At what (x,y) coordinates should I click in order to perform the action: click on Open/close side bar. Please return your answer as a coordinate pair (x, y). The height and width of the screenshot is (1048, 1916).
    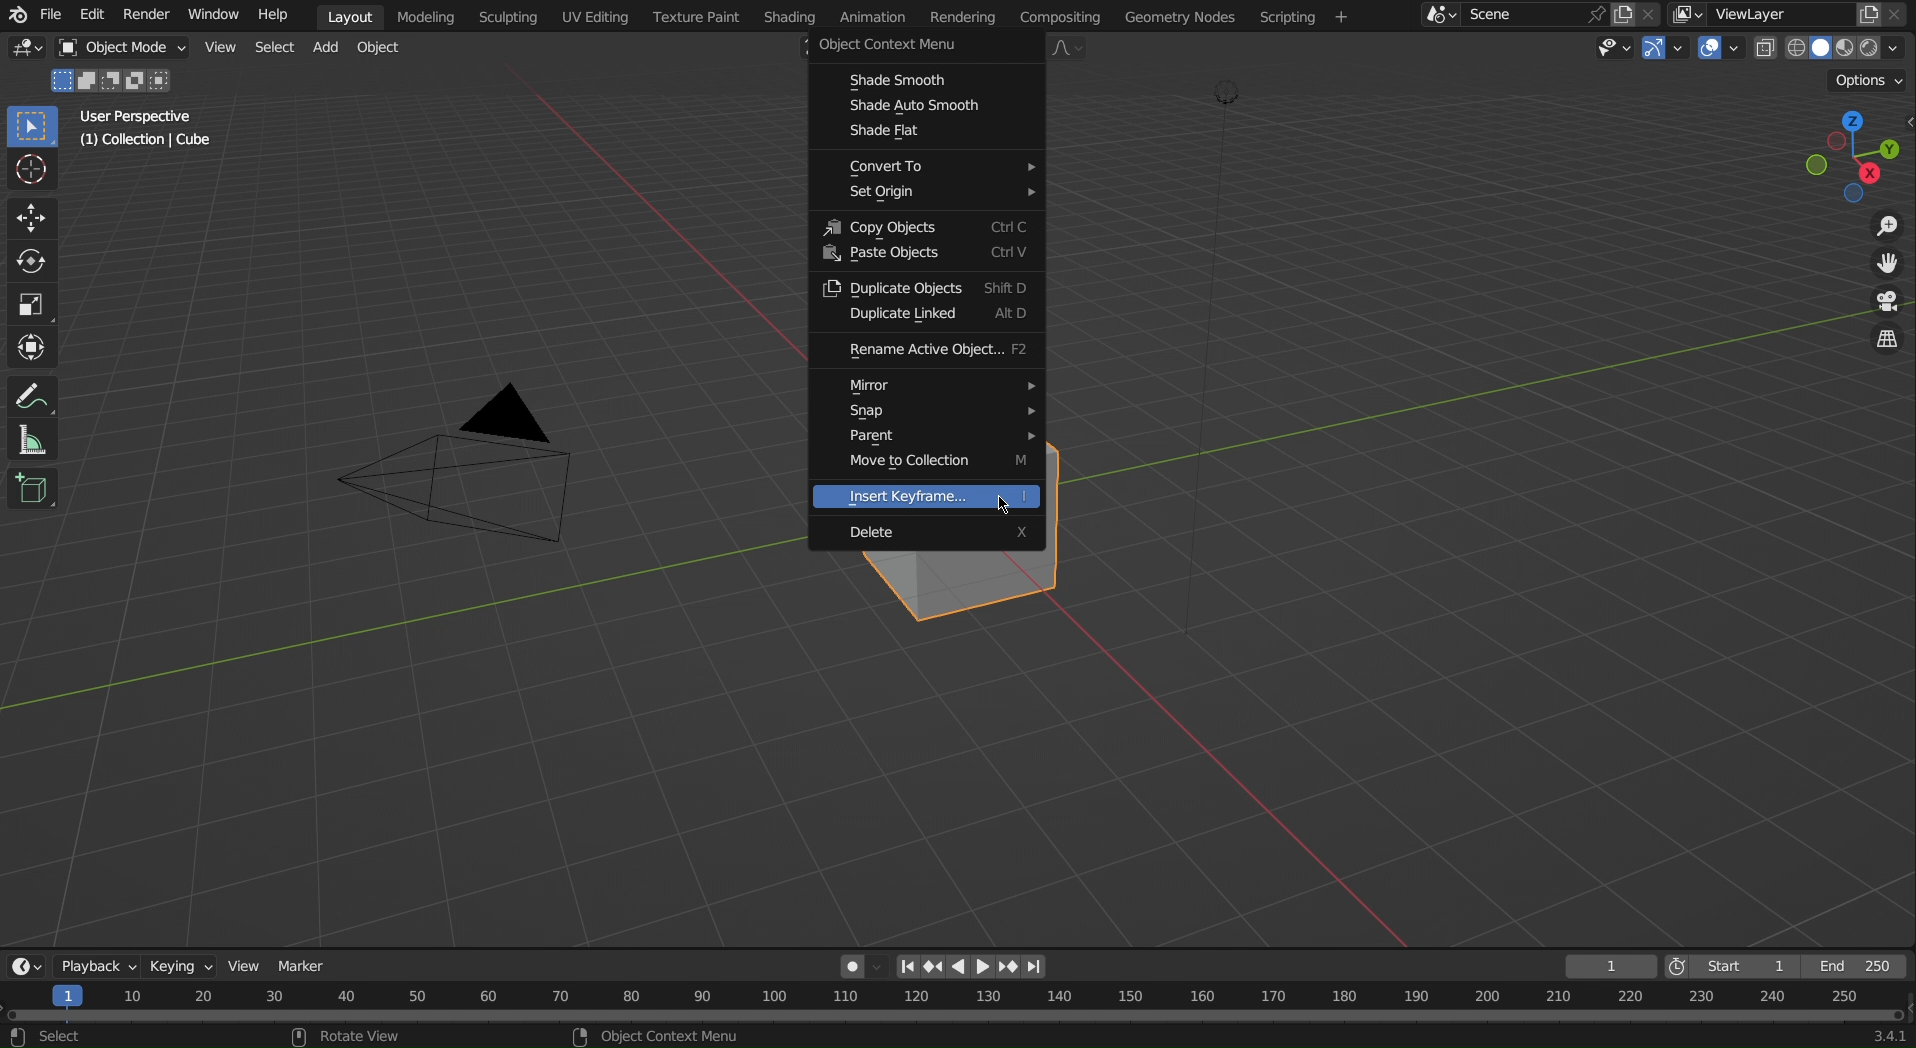
    Looking at the image, I should click on (1904, 139).